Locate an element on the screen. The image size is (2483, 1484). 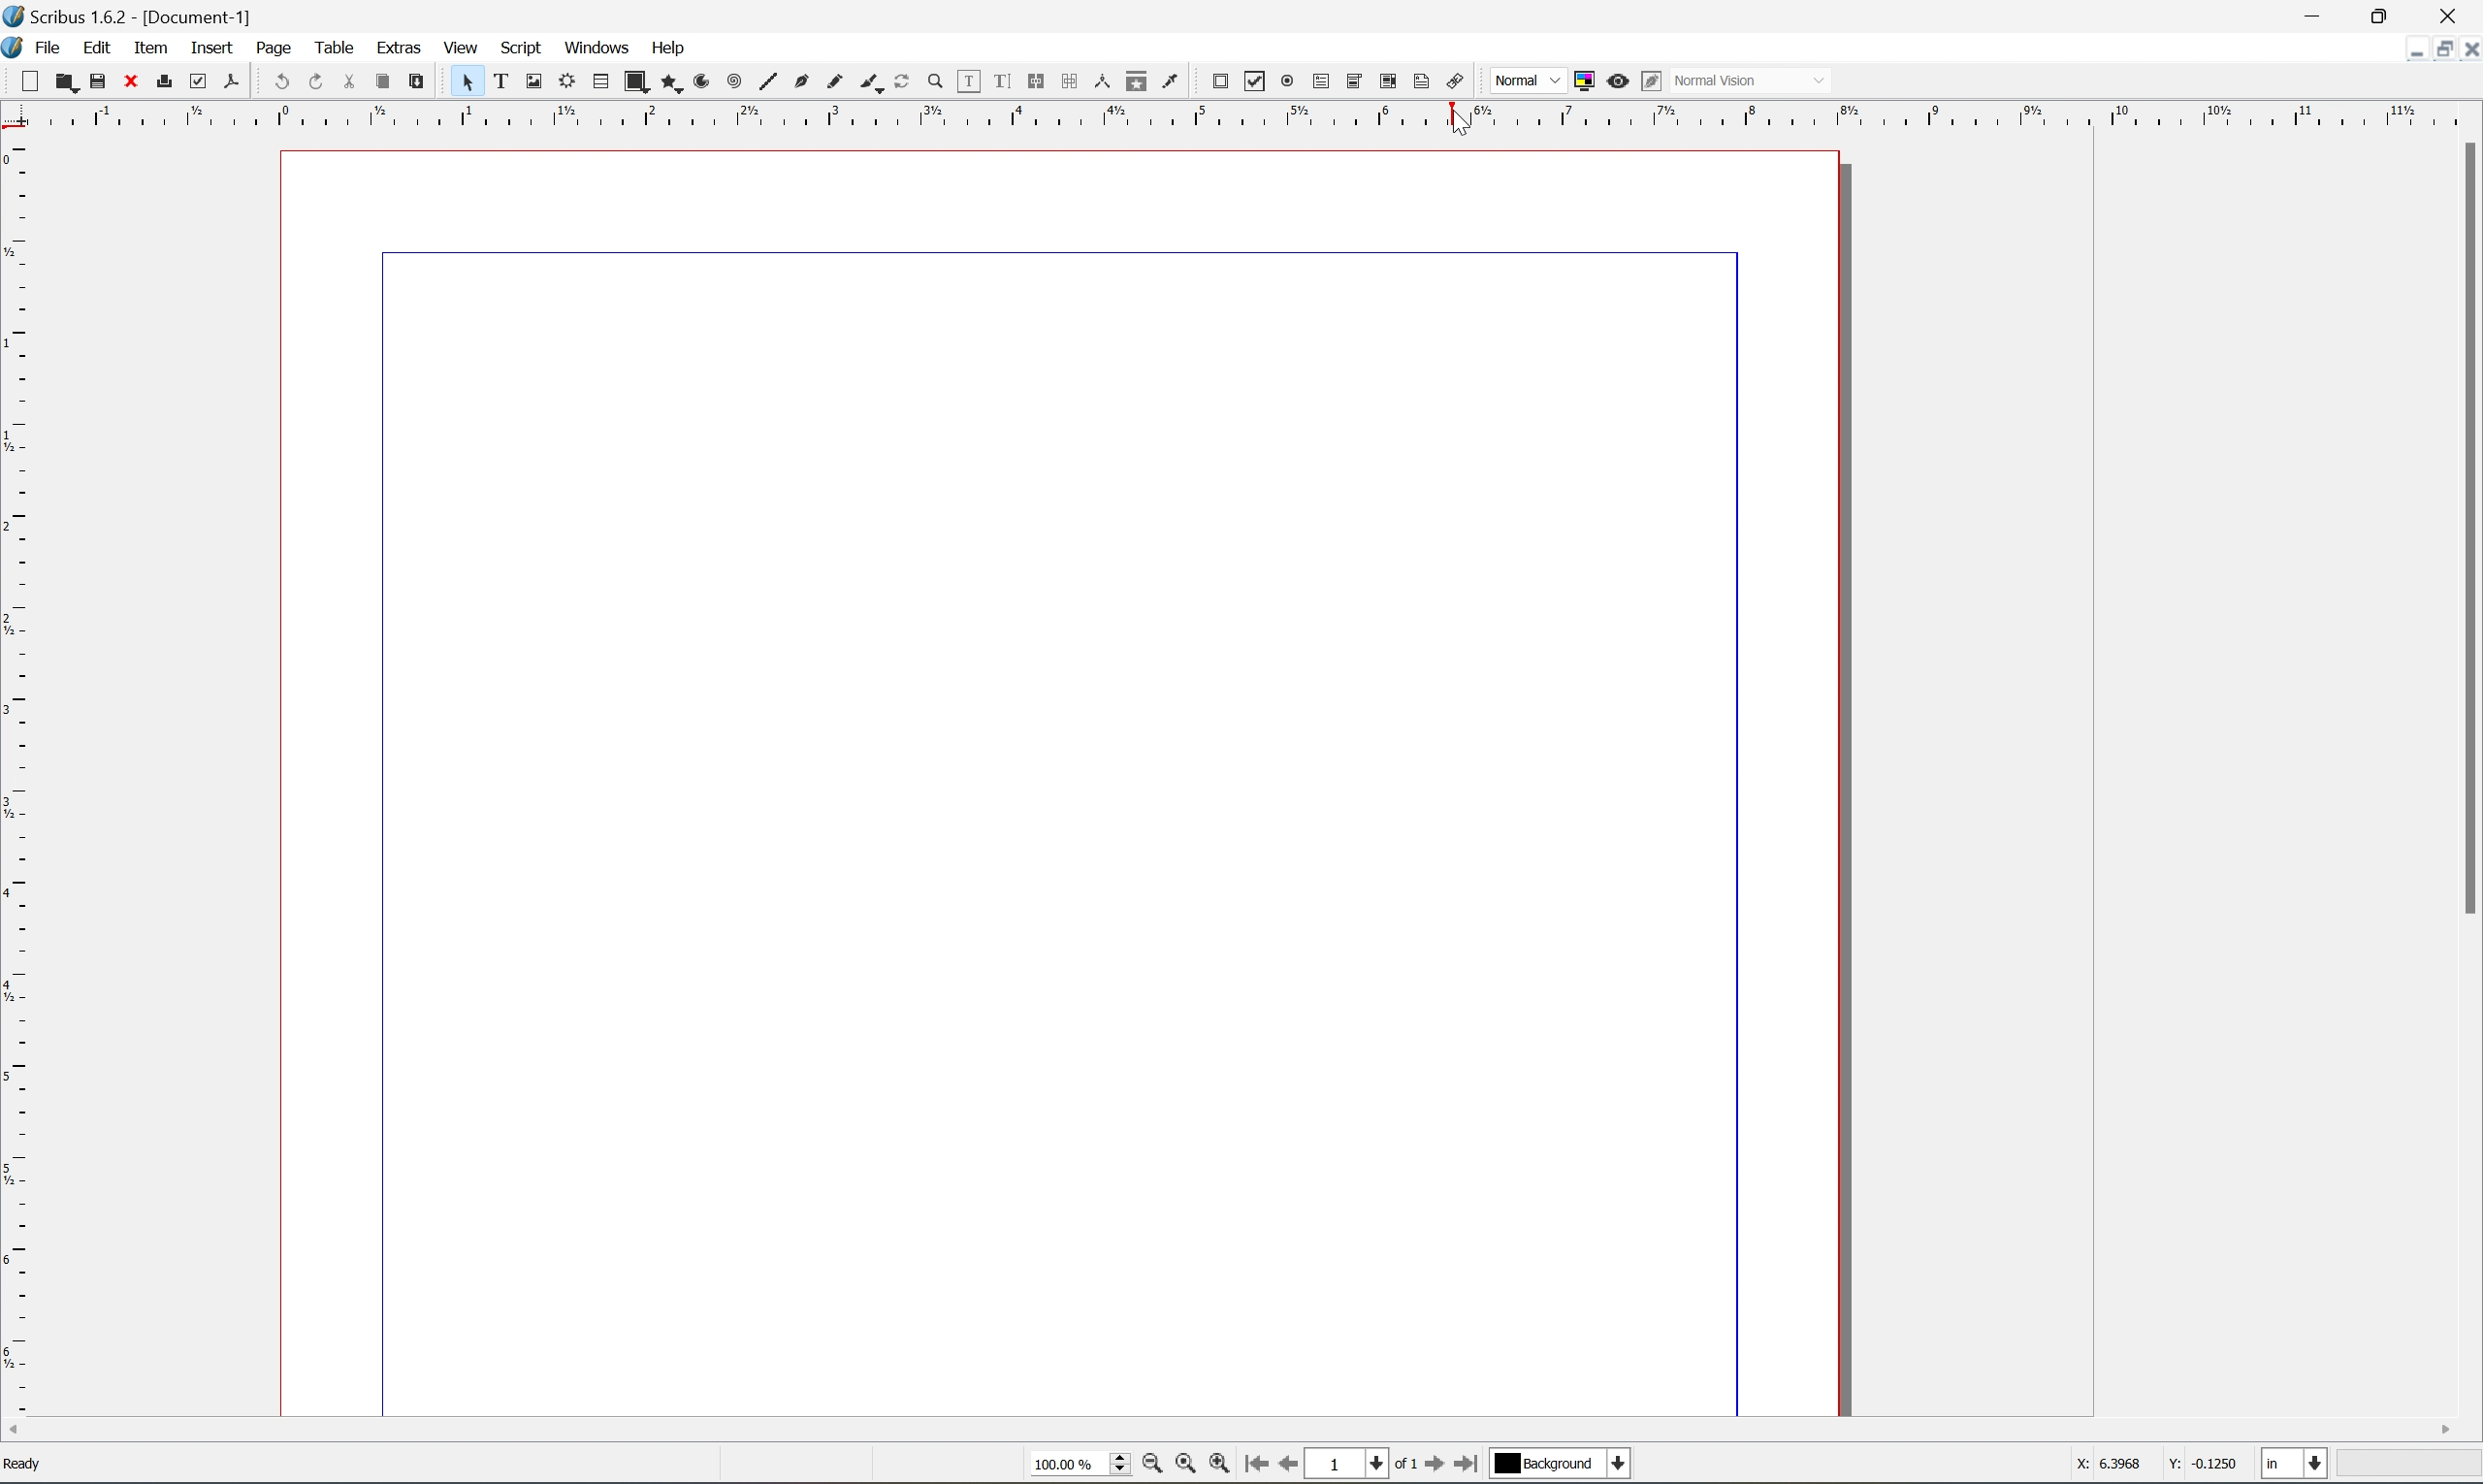
minimize is located at coordinates (2320, 13).